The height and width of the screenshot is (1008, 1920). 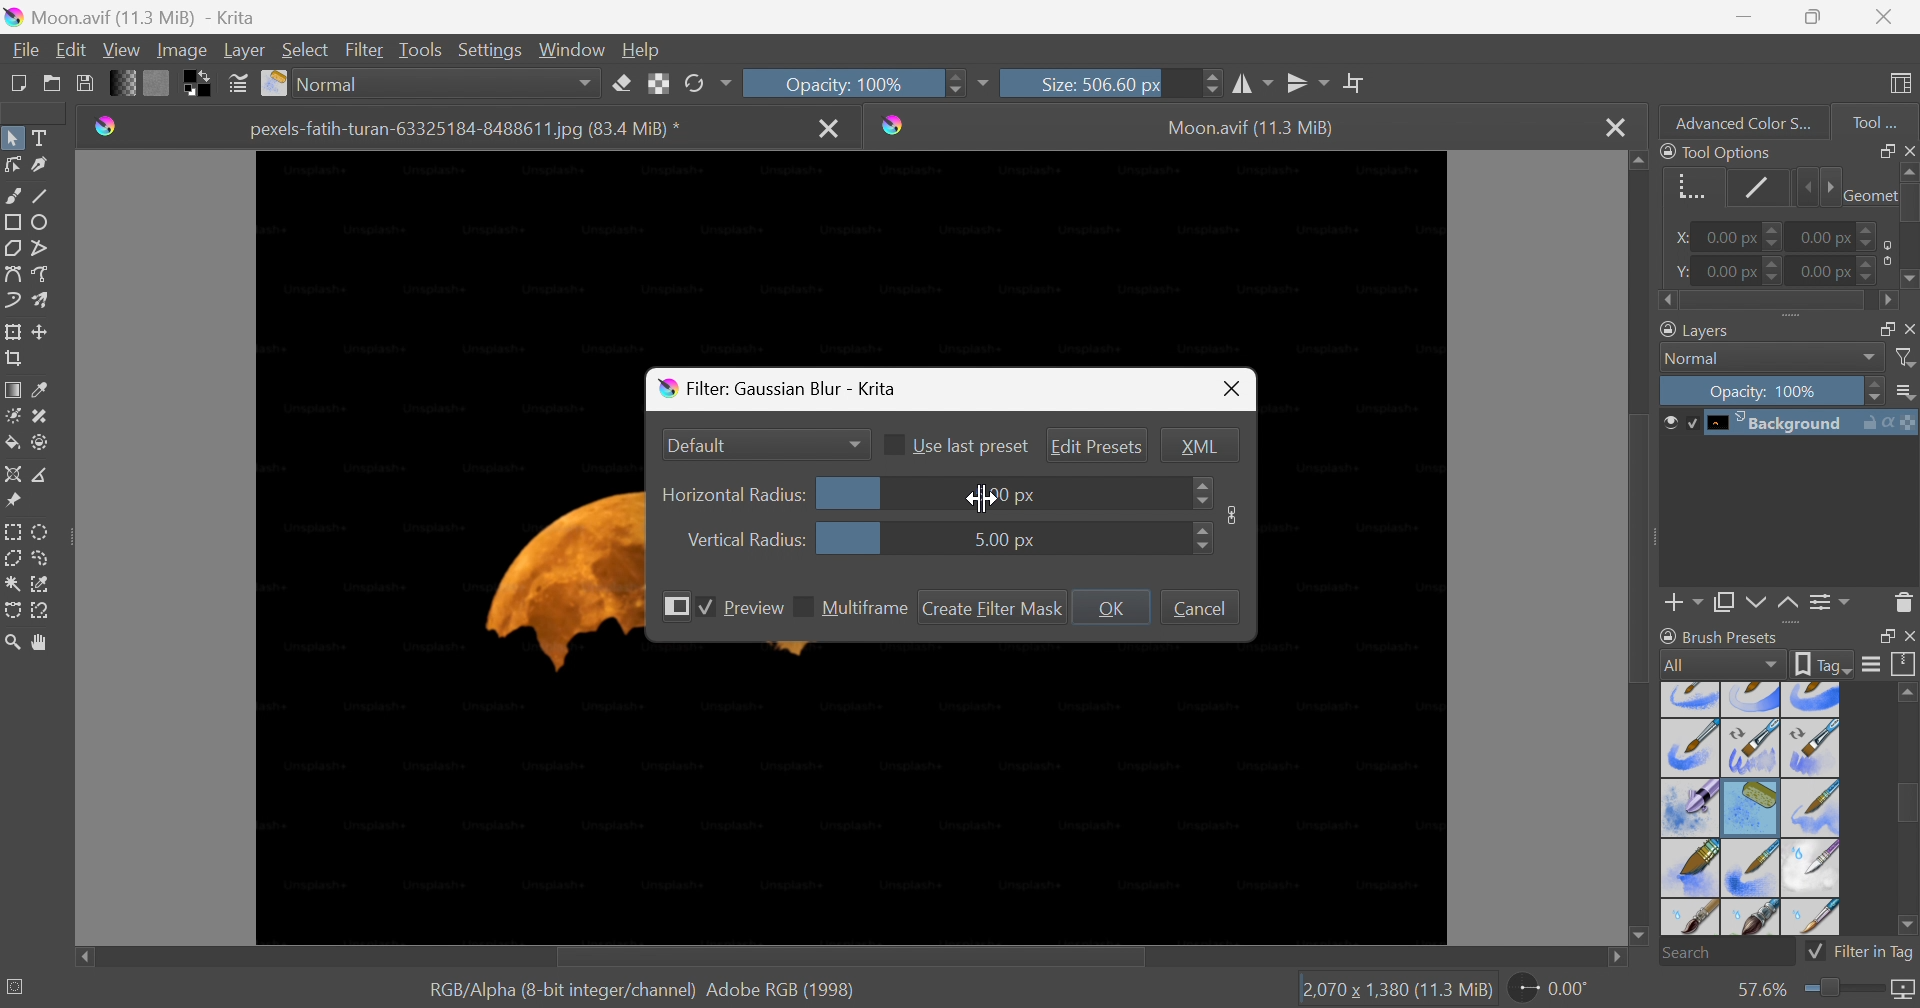 What do you see at coordinates (12, 356) in the screenshot?
I see `Crop an image to an area` at bounding box center [12, 356].